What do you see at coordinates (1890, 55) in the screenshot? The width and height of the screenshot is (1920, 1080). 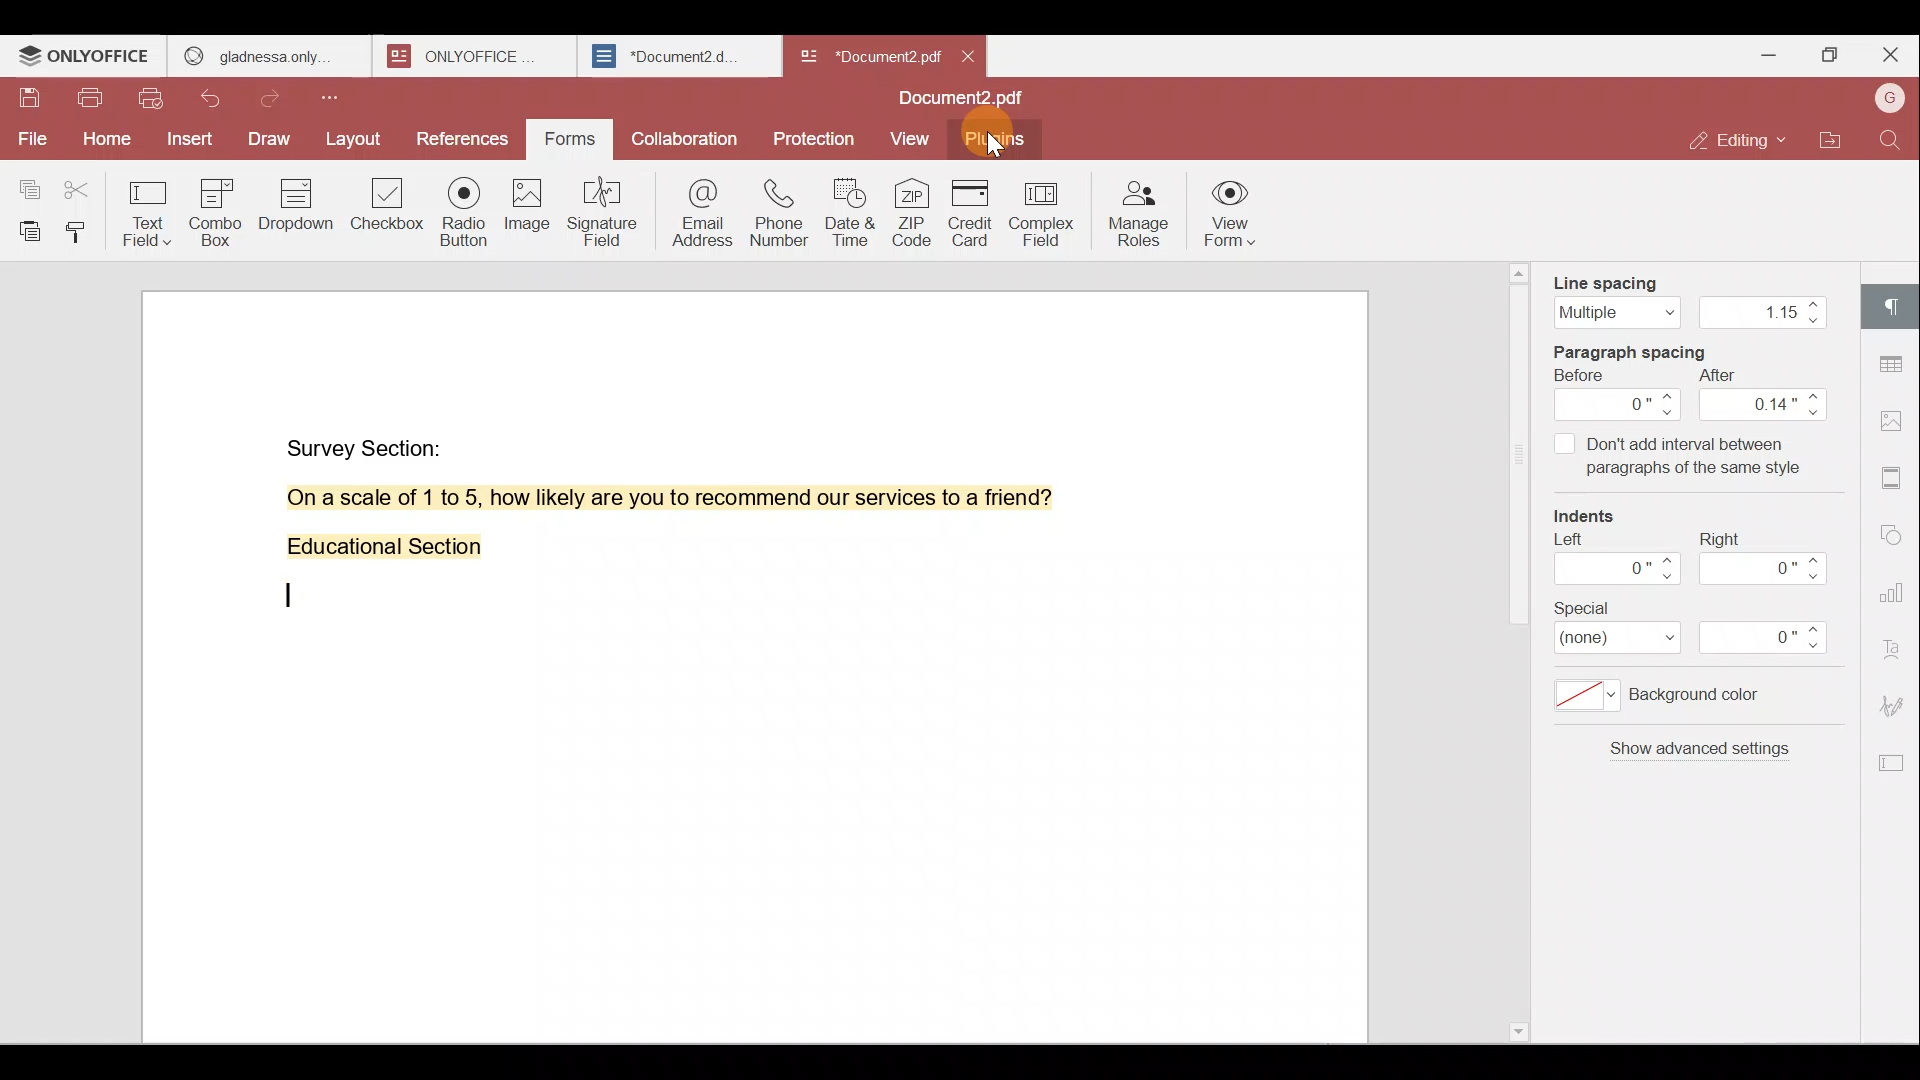 I see `Close` at bounding box center [1890, 55].